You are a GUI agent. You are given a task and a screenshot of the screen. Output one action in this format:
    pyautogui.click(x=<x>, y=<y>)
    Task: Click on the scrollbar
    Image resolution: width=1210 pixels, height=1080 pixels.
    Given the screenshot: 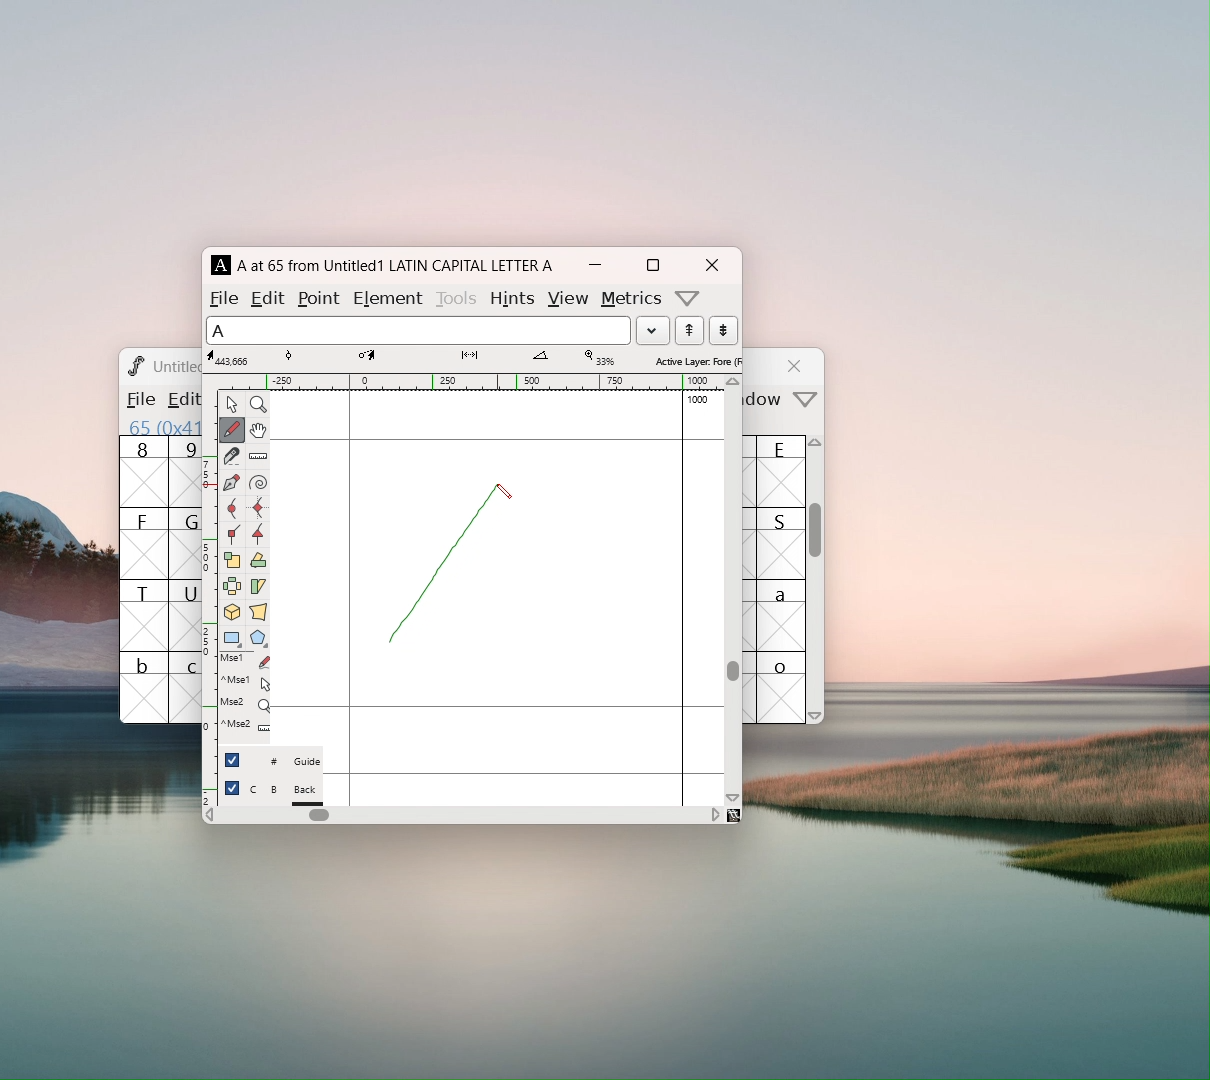 What is the action you would take?
    pyautogui.click(x=733, y=670)
    